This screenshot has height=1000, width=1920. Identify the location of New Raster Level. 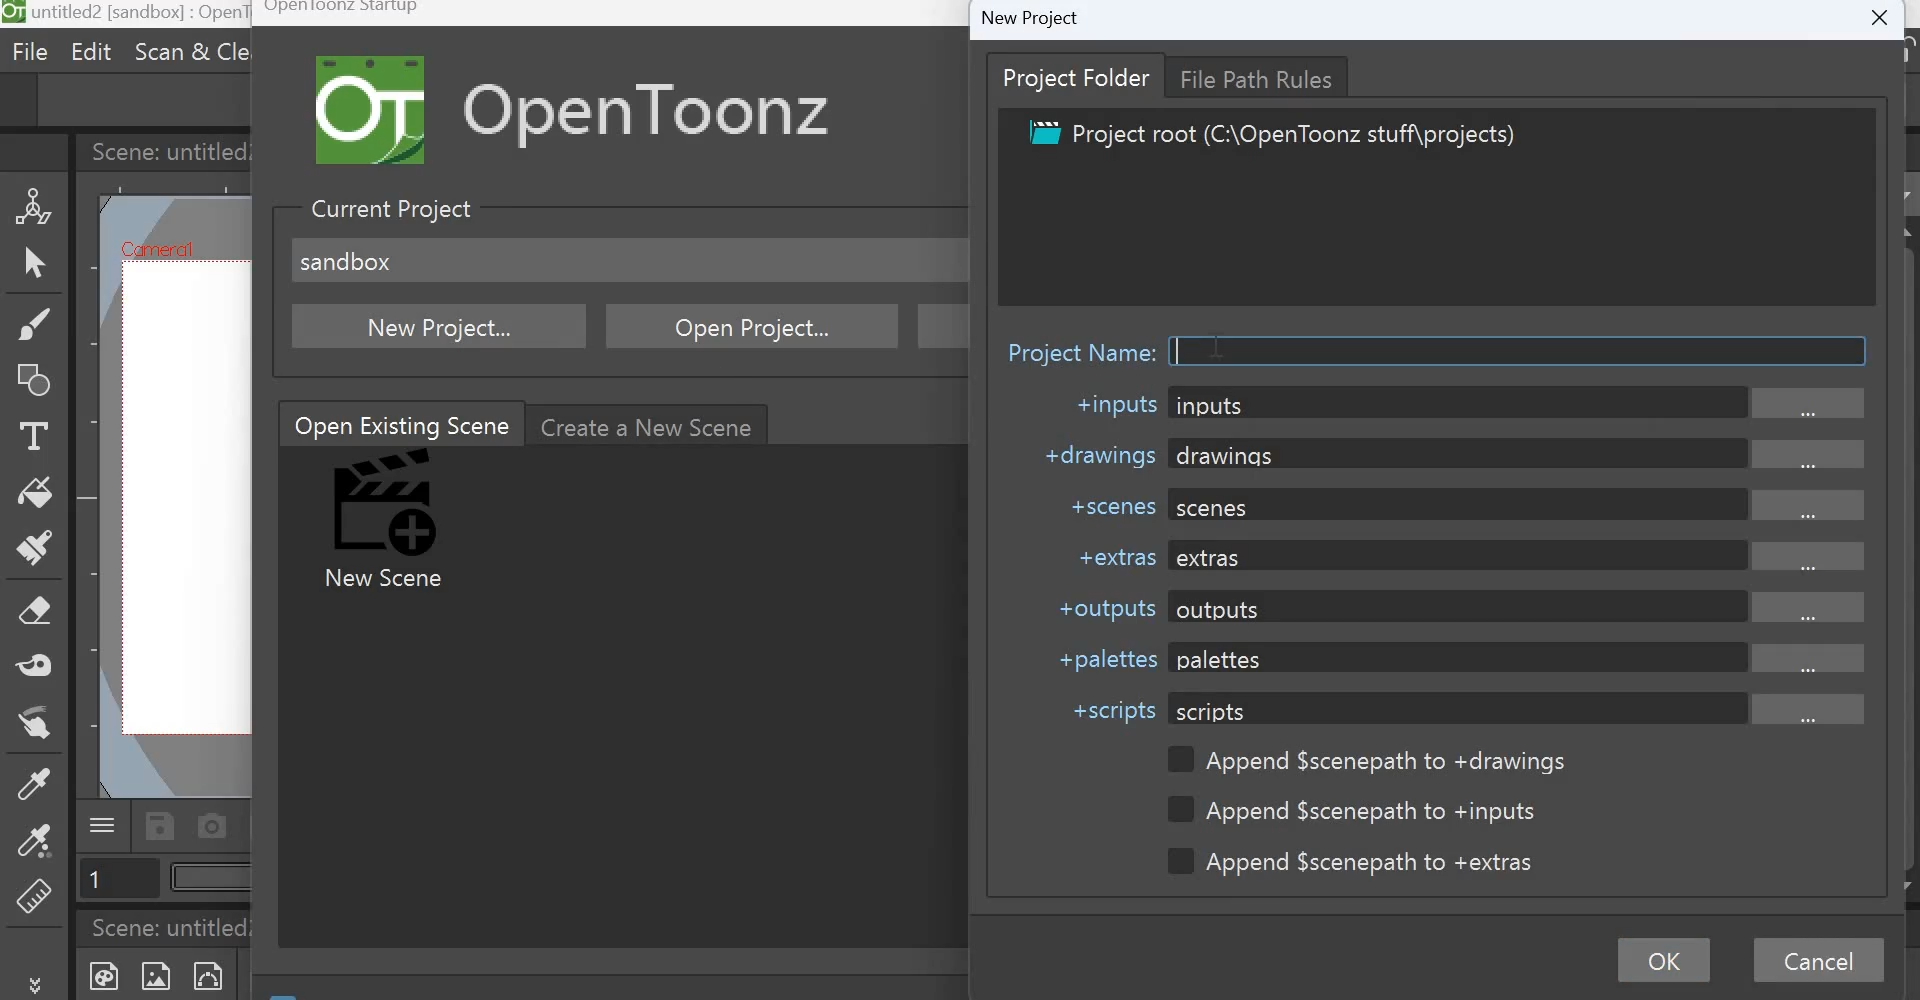
(163, 976).